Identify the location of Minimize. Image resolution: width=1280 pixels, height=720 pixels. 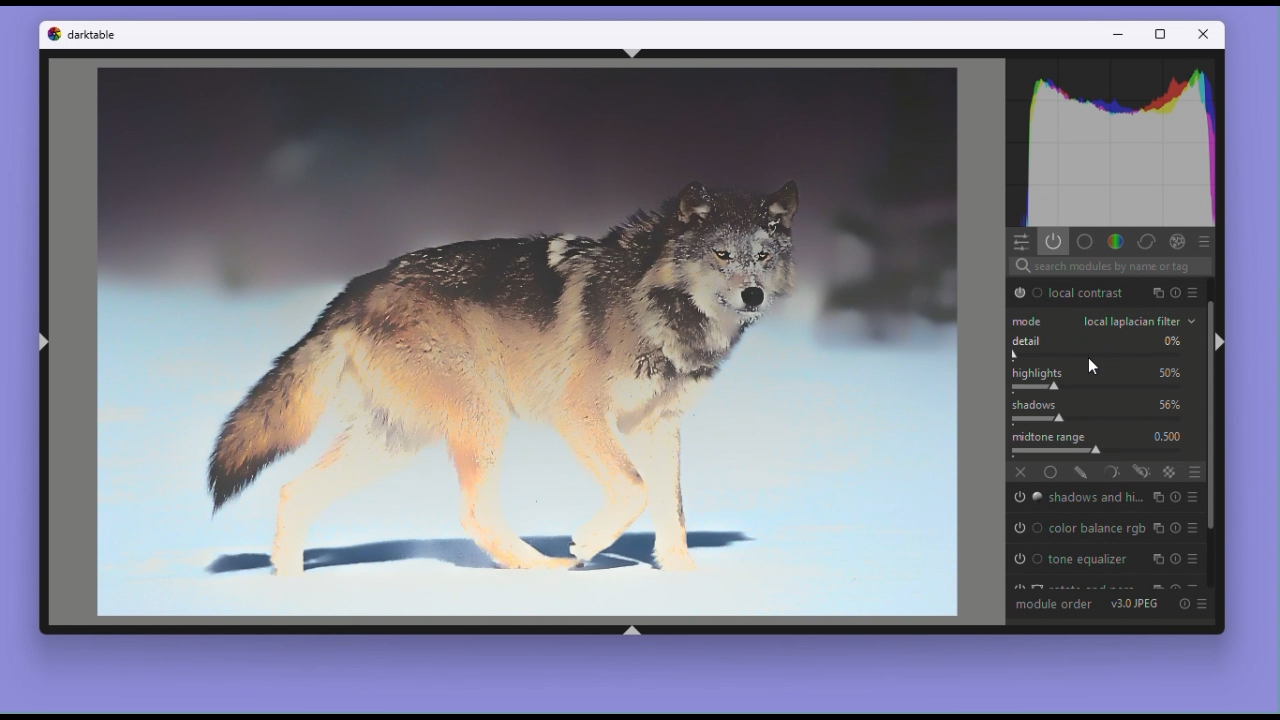
(1118, 32).